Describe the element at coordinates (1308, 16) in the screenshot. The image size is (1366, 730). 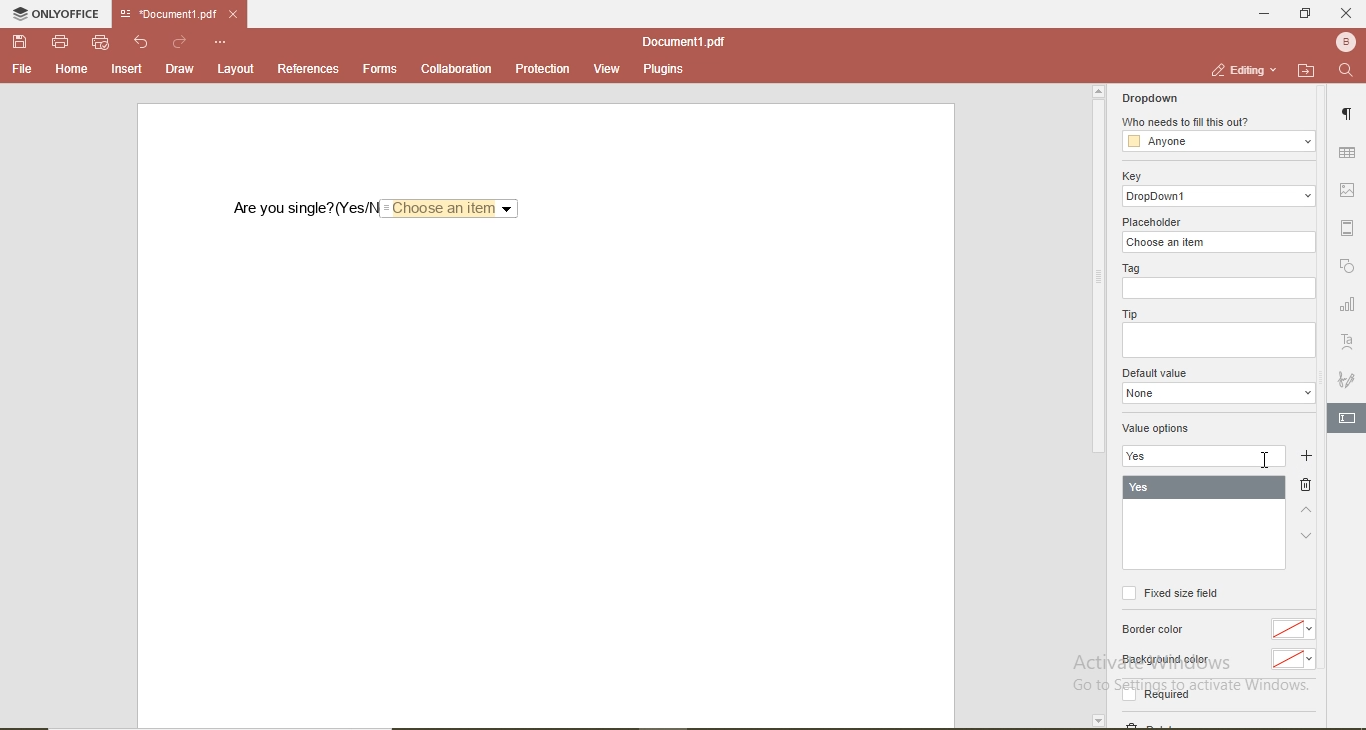
I see `restore` at that location.